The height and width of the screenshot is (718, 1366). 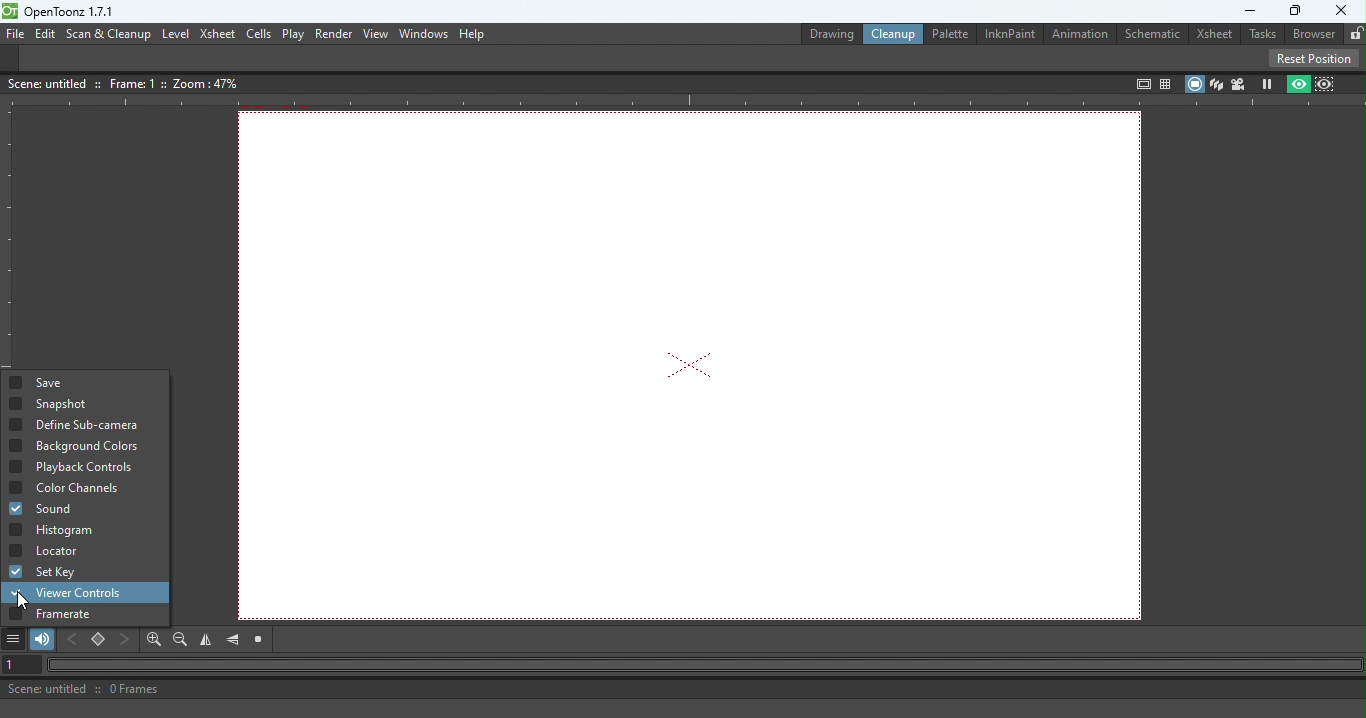 I want to click on cursor, so click(x=26, y=602).